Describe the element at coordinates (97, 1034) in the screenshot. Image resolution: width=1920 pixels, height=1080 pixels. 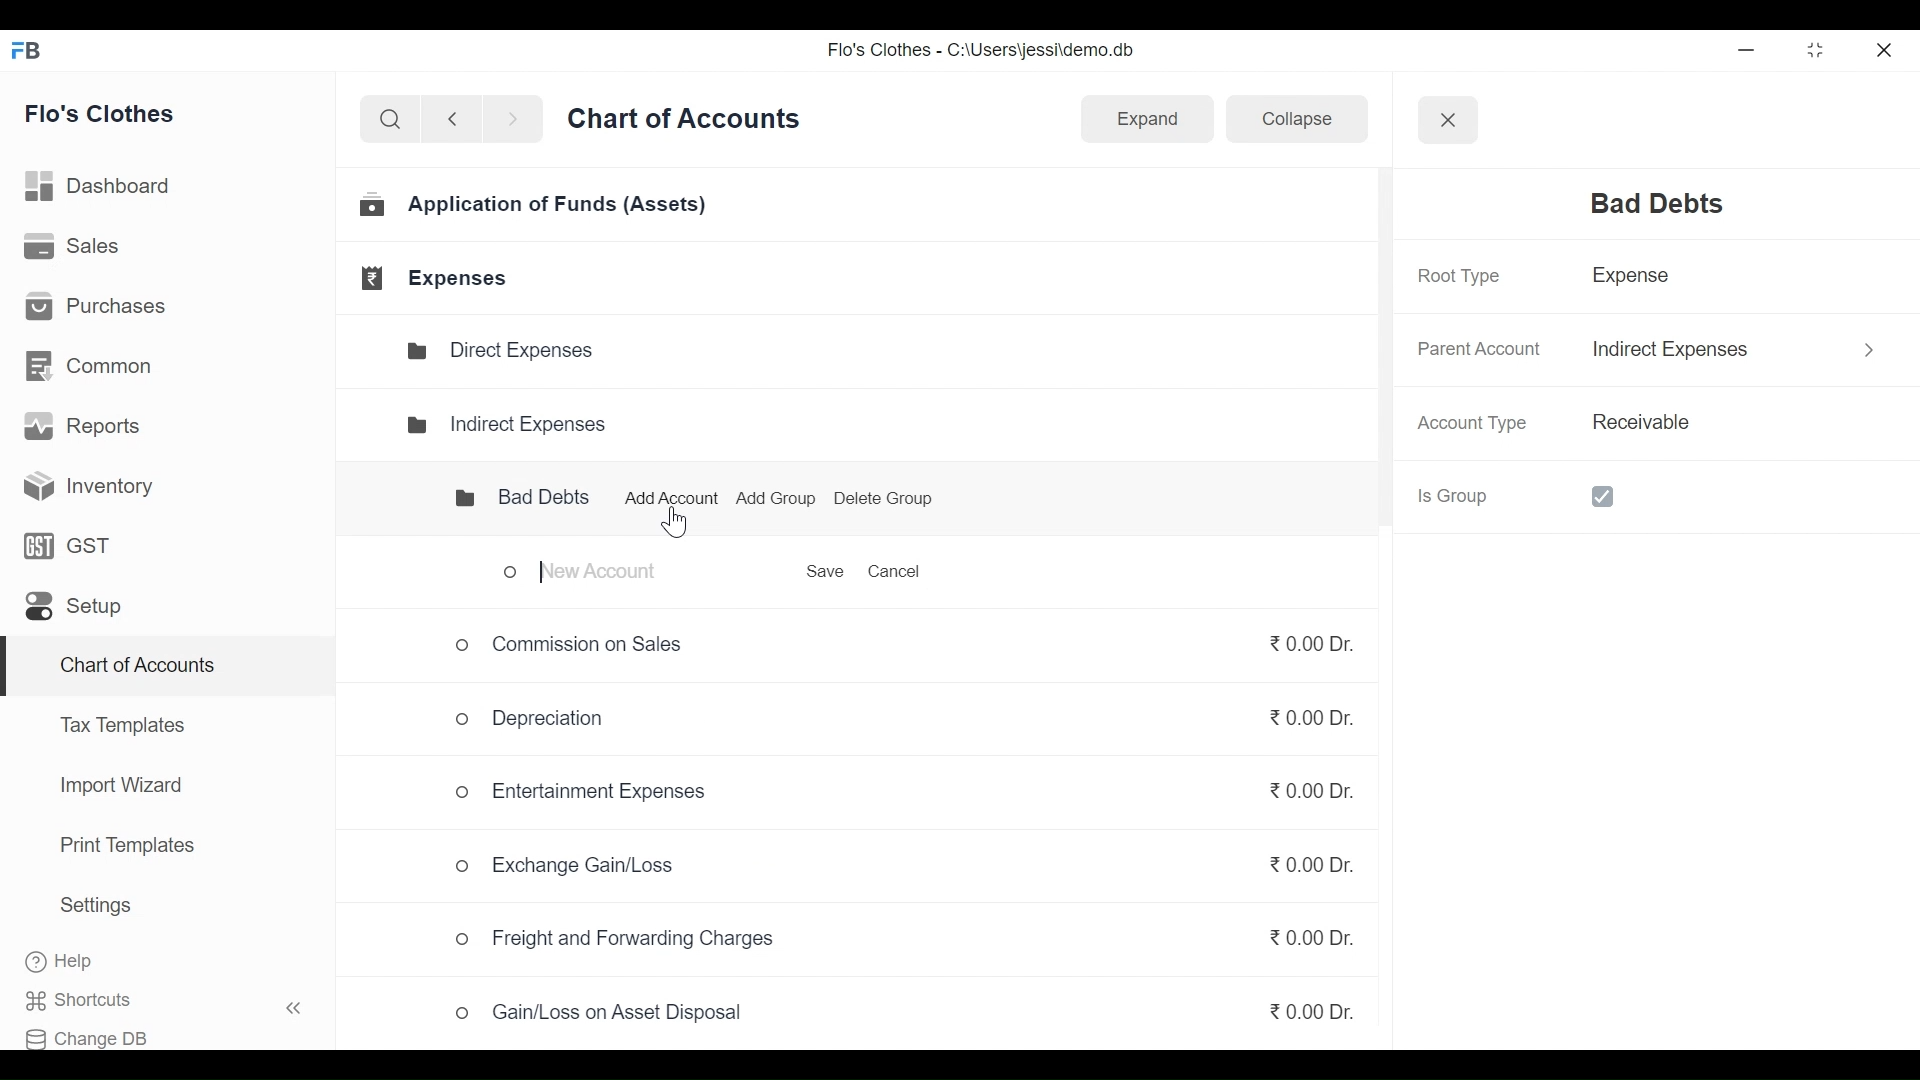
I see `Change DB` at that location.